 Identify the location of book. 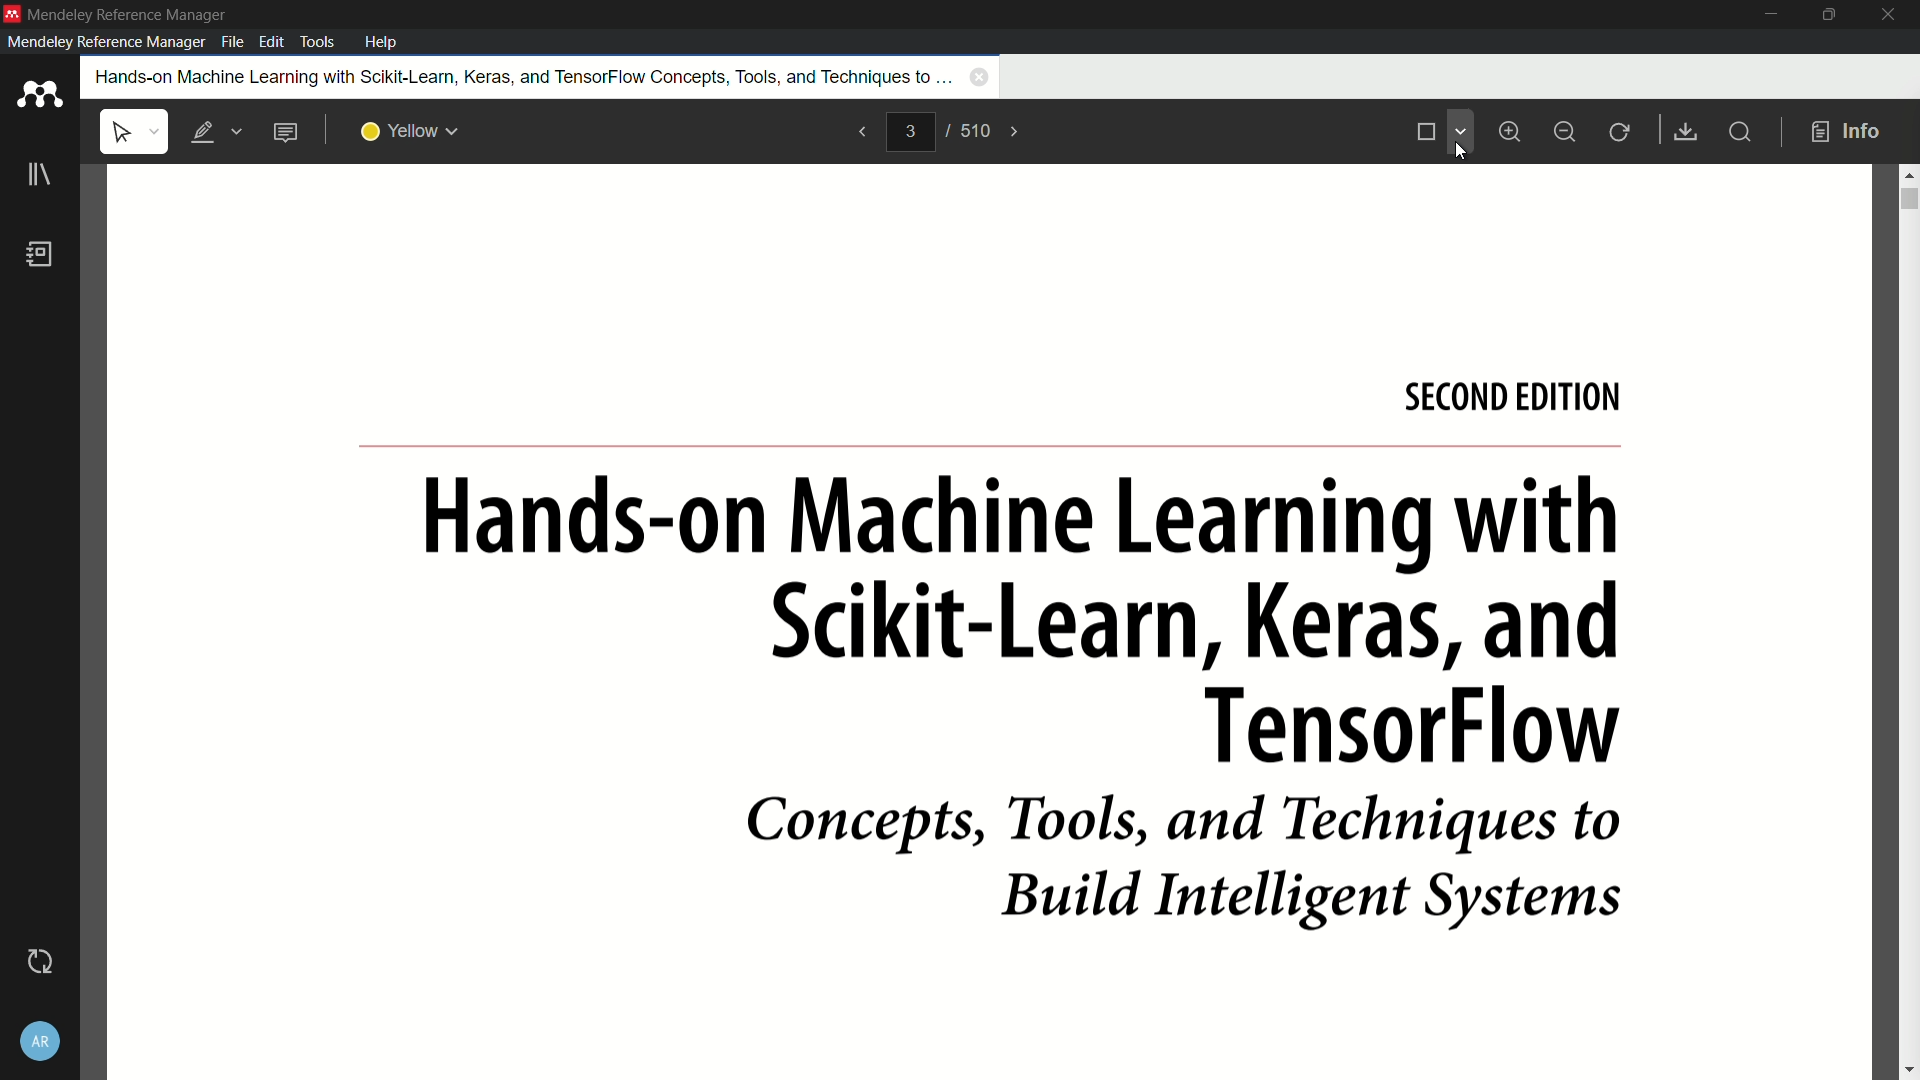
(40, 254).